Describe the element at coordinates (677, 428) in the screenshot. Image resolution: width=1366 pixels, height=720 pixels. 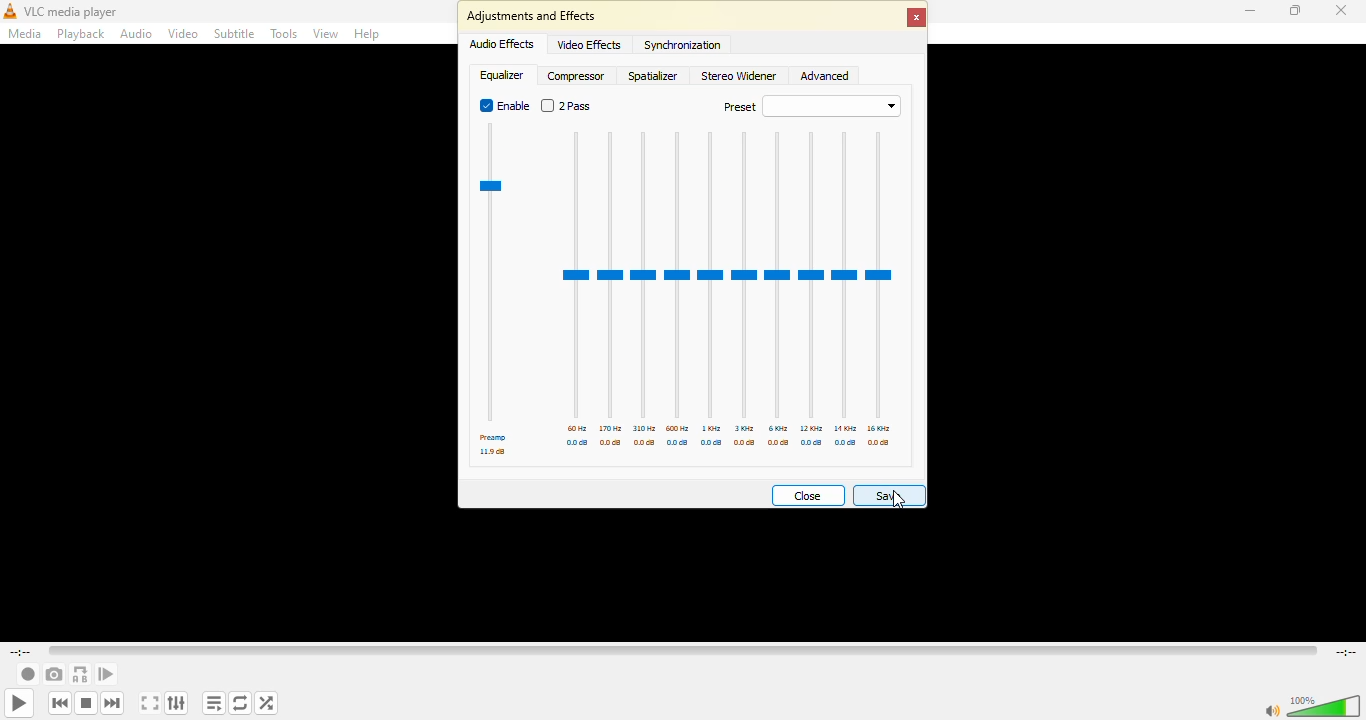
I see `600 hz` at that location.